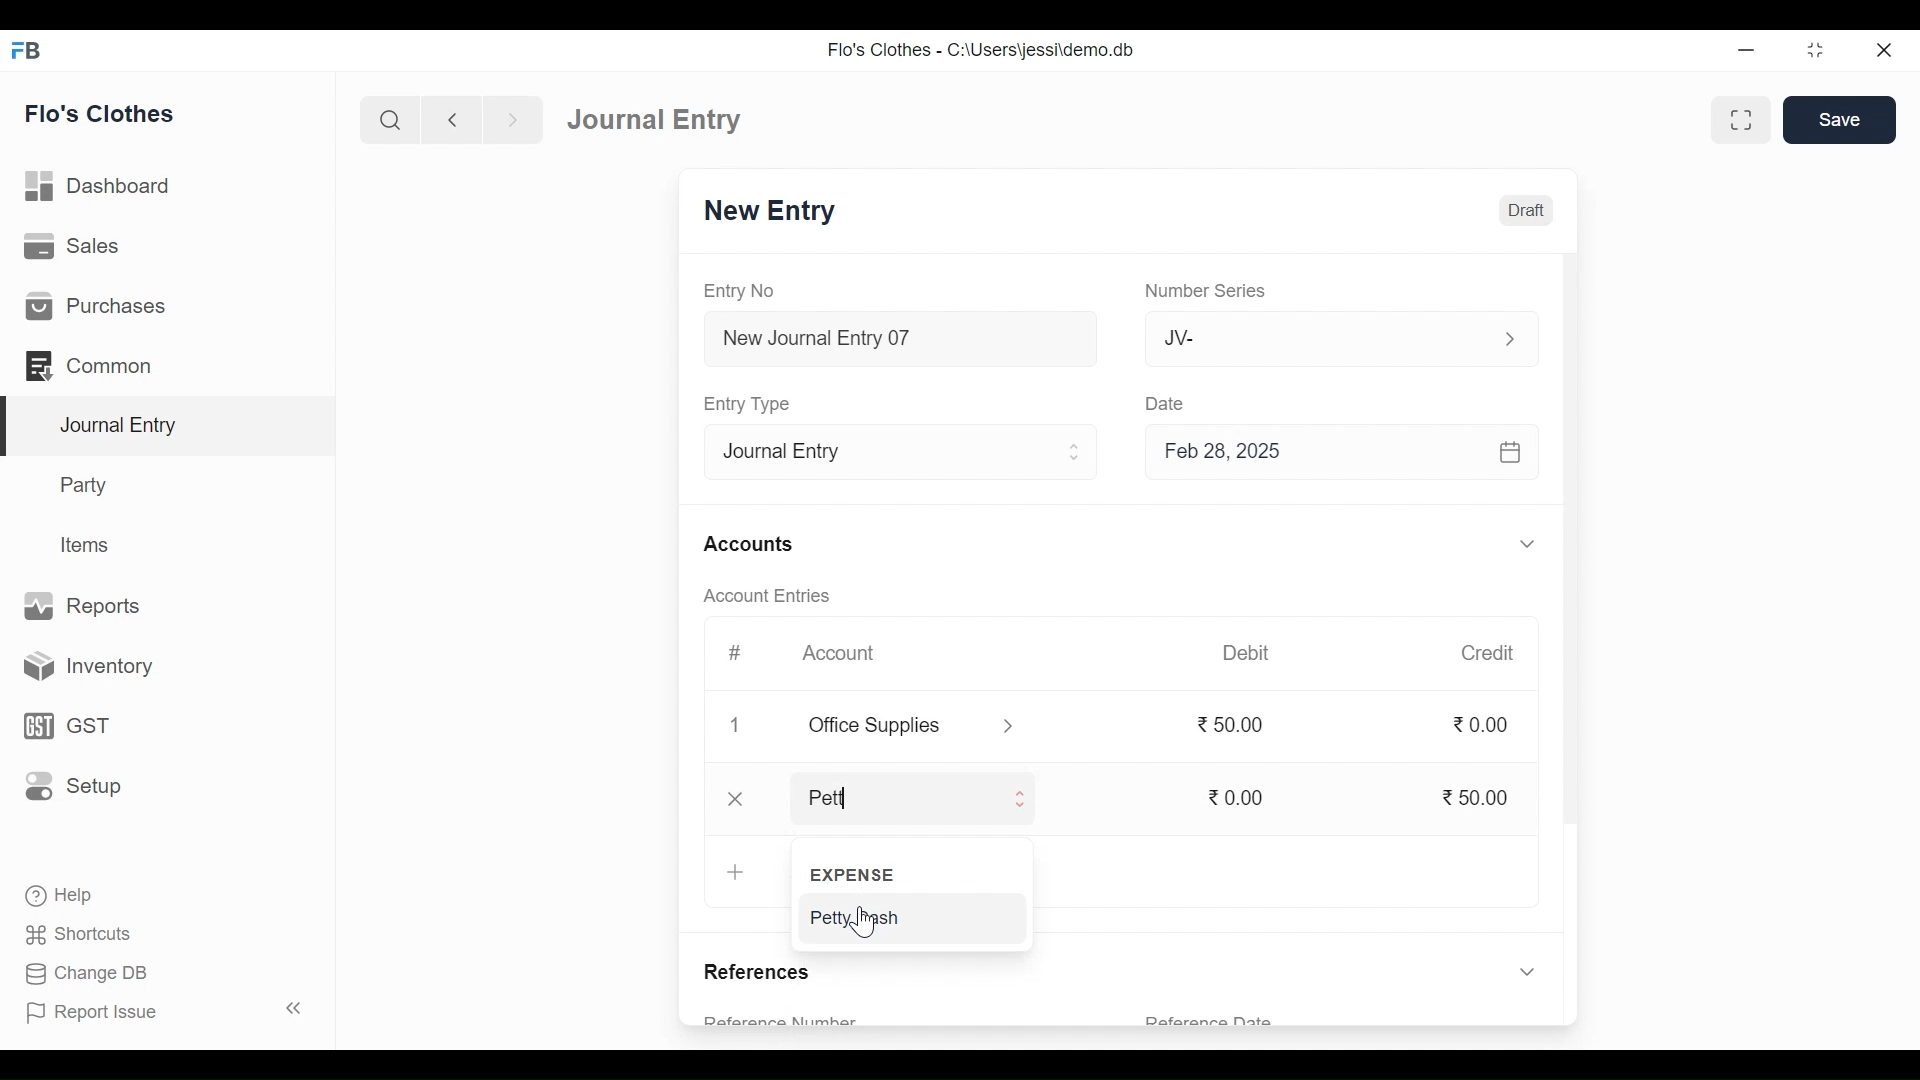 The height and width of the screenshot is (1080, 1920). Describe the element at coordinates (735, 721) in the screenshot. I see `1` at that location.